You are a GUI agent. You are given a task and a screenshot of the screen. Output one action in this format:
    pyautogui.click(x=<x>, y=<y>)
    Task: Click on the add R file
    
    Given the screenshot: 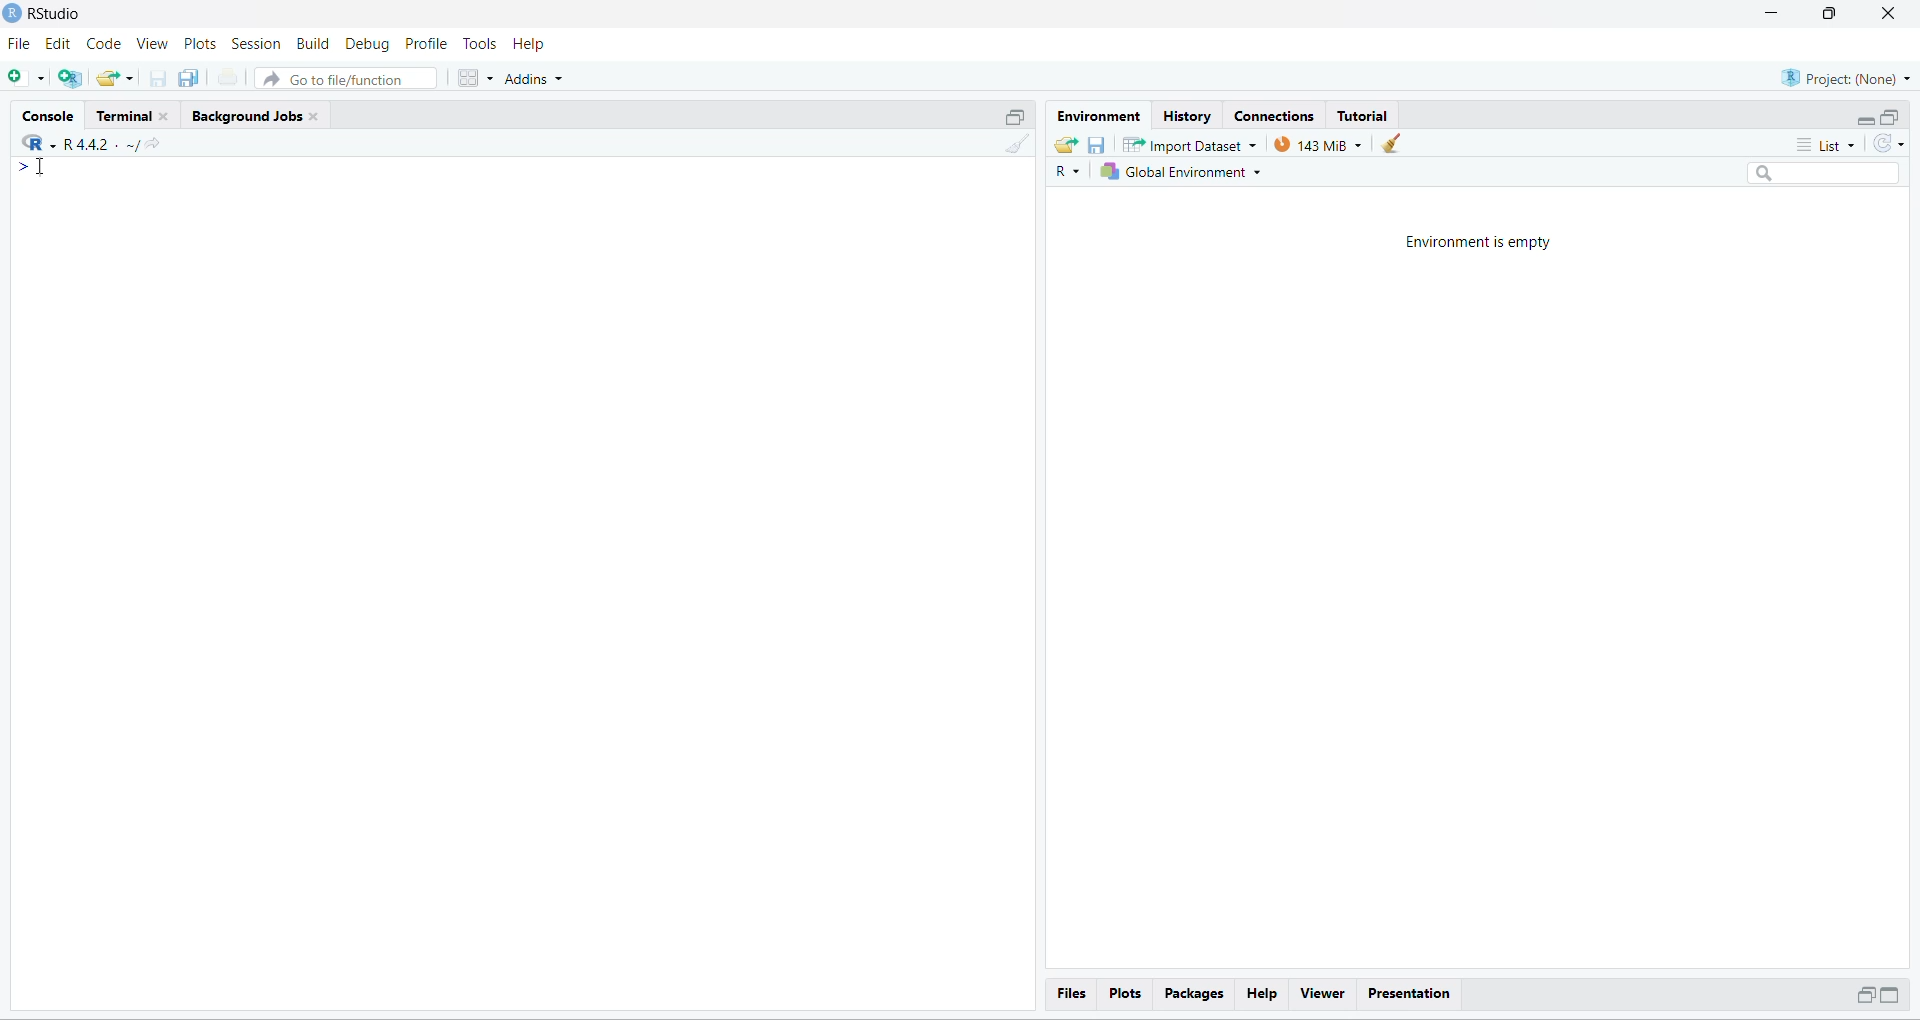 What is the action you would take?
    pyautogui.click(x=70, y=79)
    